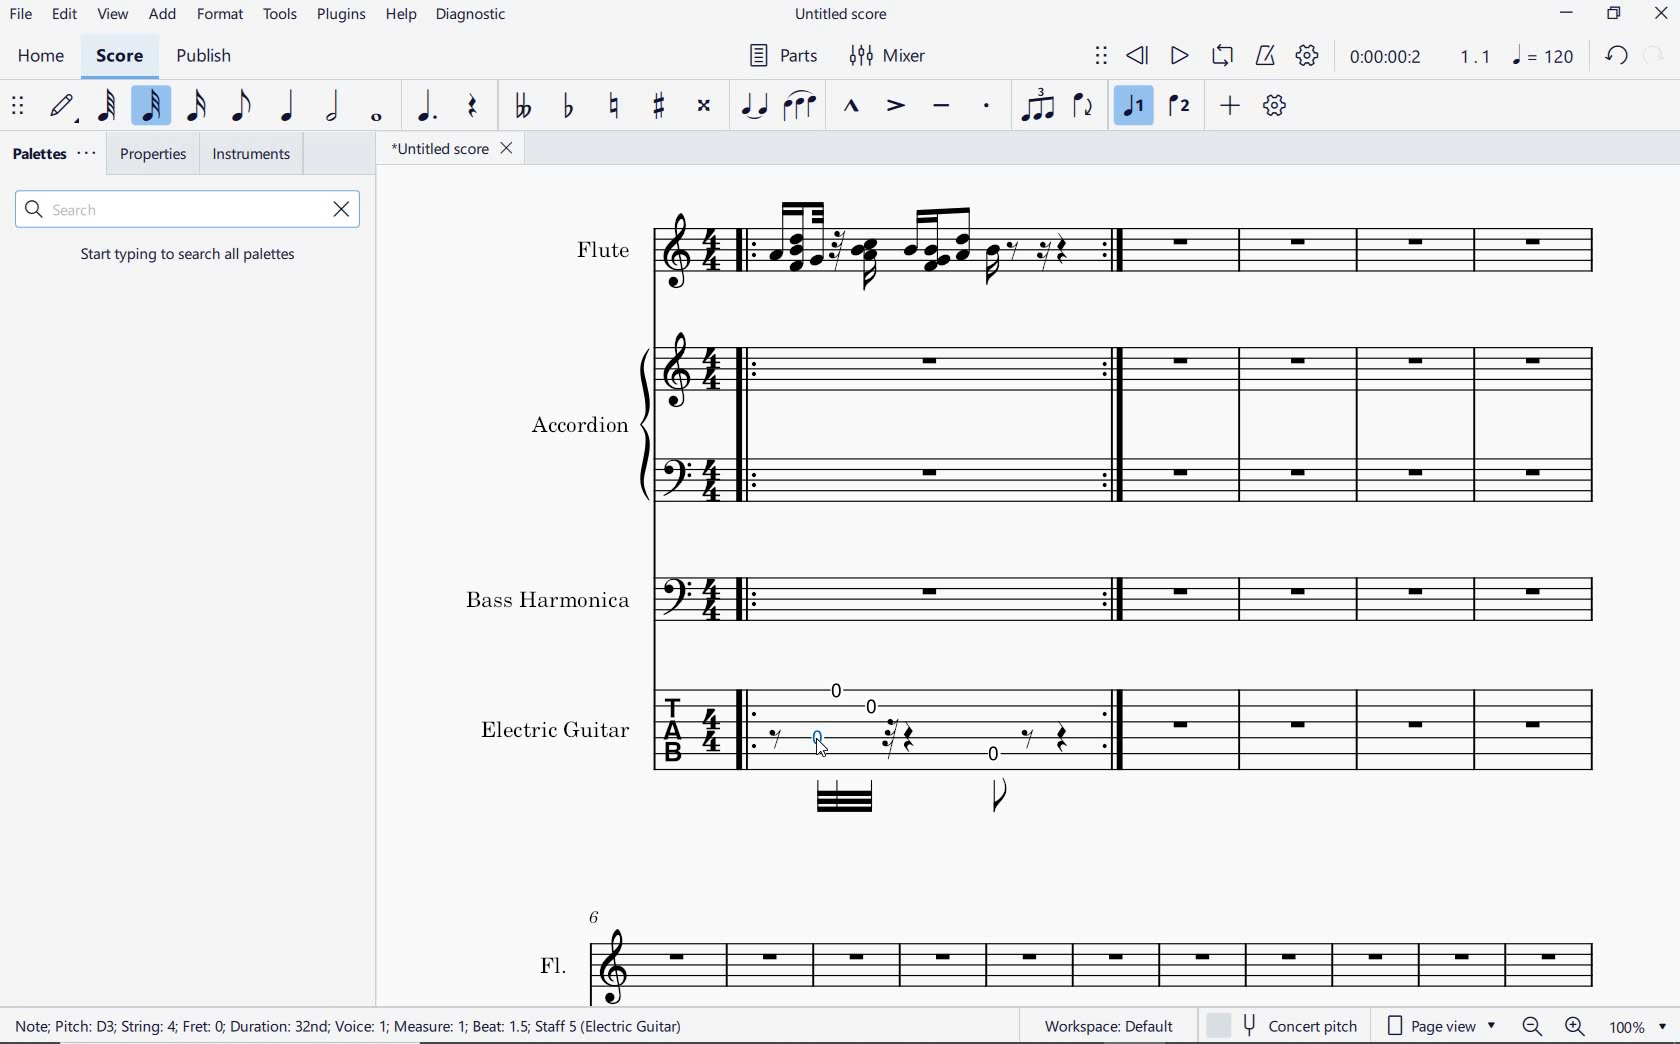 This screenshot has width=1680, height=1044. Describe the element at coordinates (567, 107) in the screenshot. I see `toggle flat` at that location.